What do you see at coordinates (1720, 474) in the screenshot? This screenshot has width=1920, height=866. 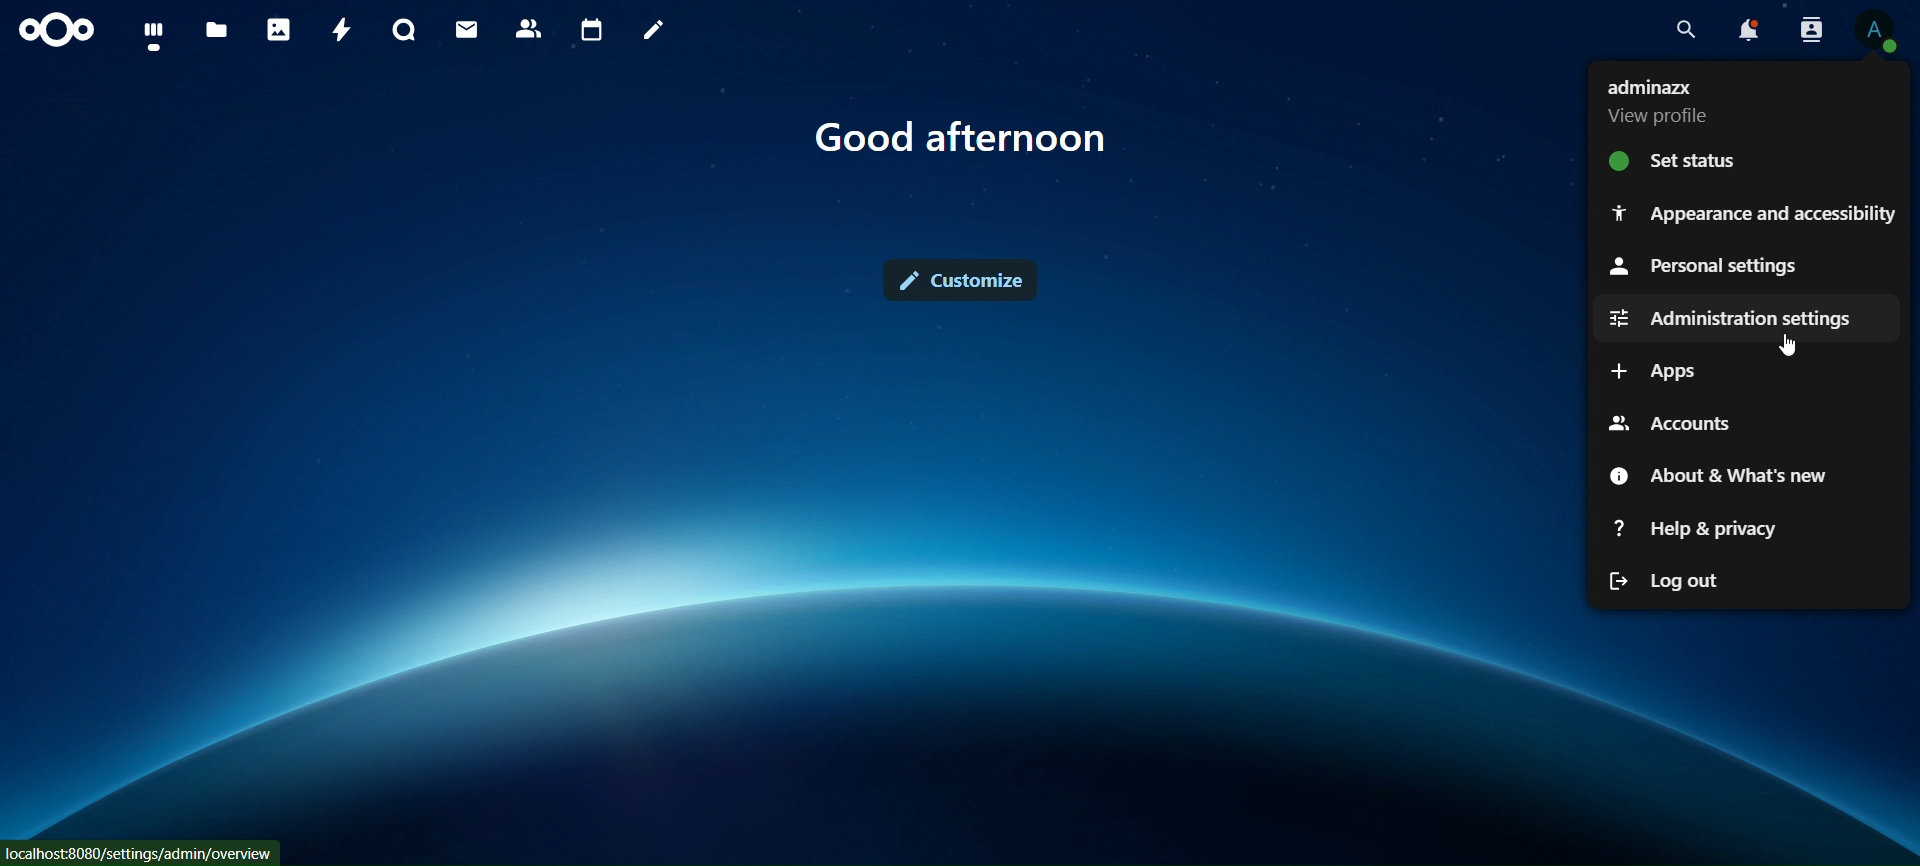 I see `about & whats new` at bounding box center [1720, 474].